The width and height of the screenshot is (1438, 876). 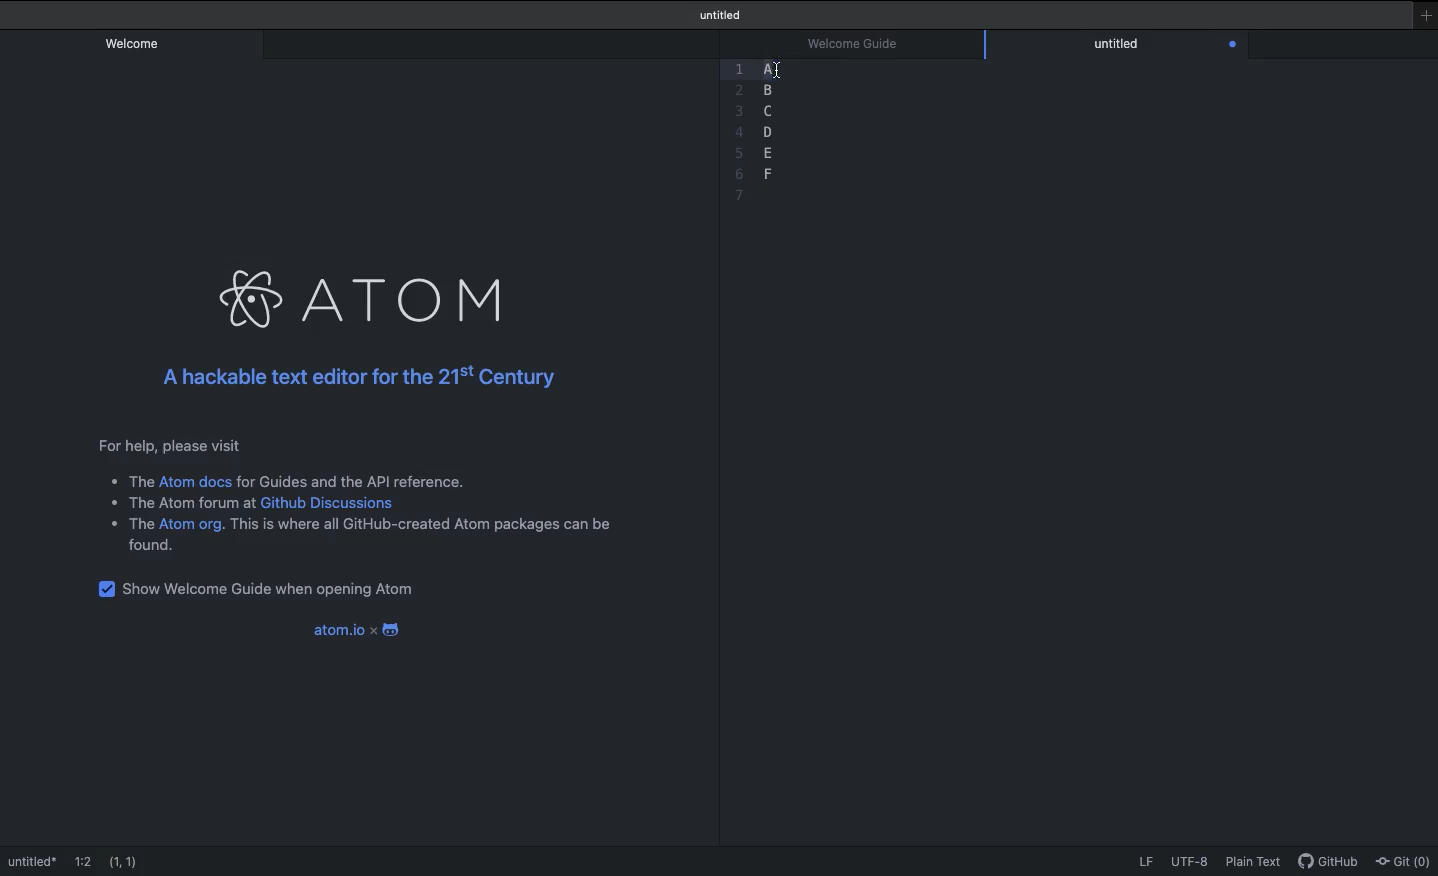 What do you see at coordinates (52, 861) in the screenshot?
I see `Welcome guide` at bounding box center [52, 861].